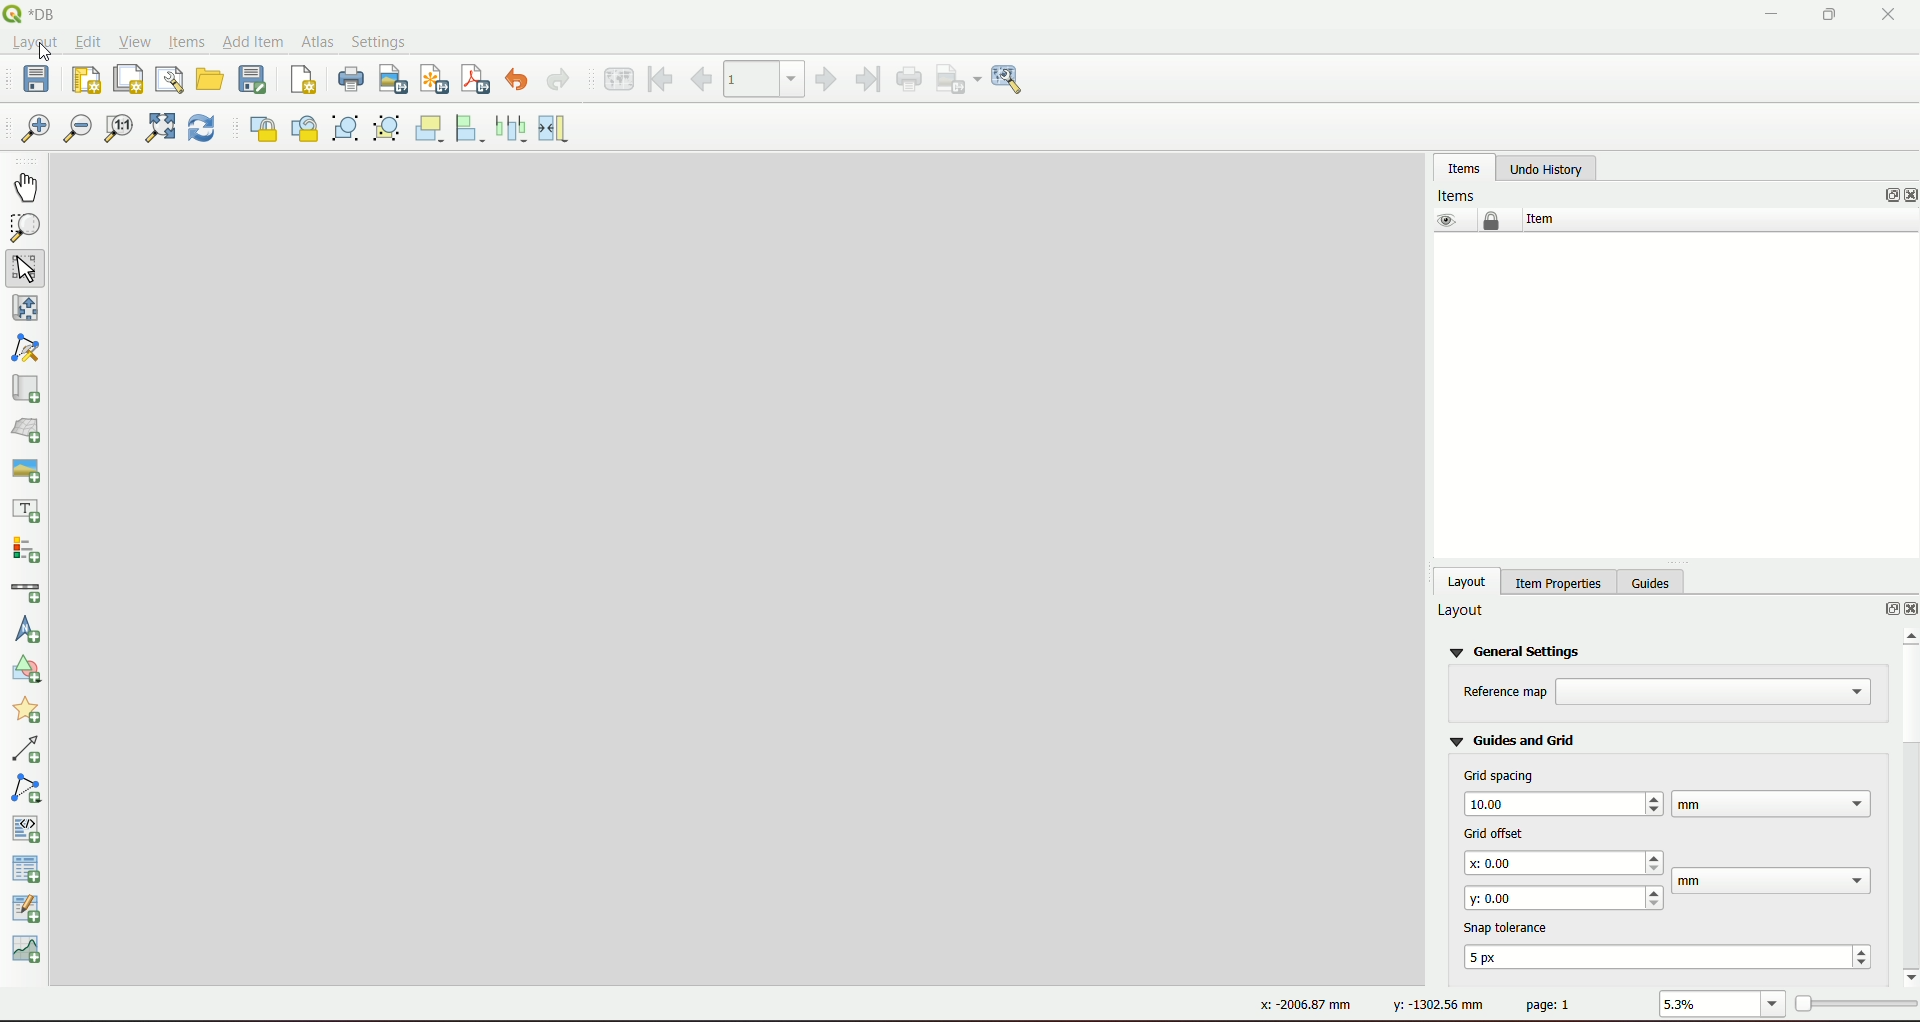 The image size is (1920, 1022). What do you see at coordinates (40, 81) in the screenshot?
I see `save project` at bounding box center [40, 81].